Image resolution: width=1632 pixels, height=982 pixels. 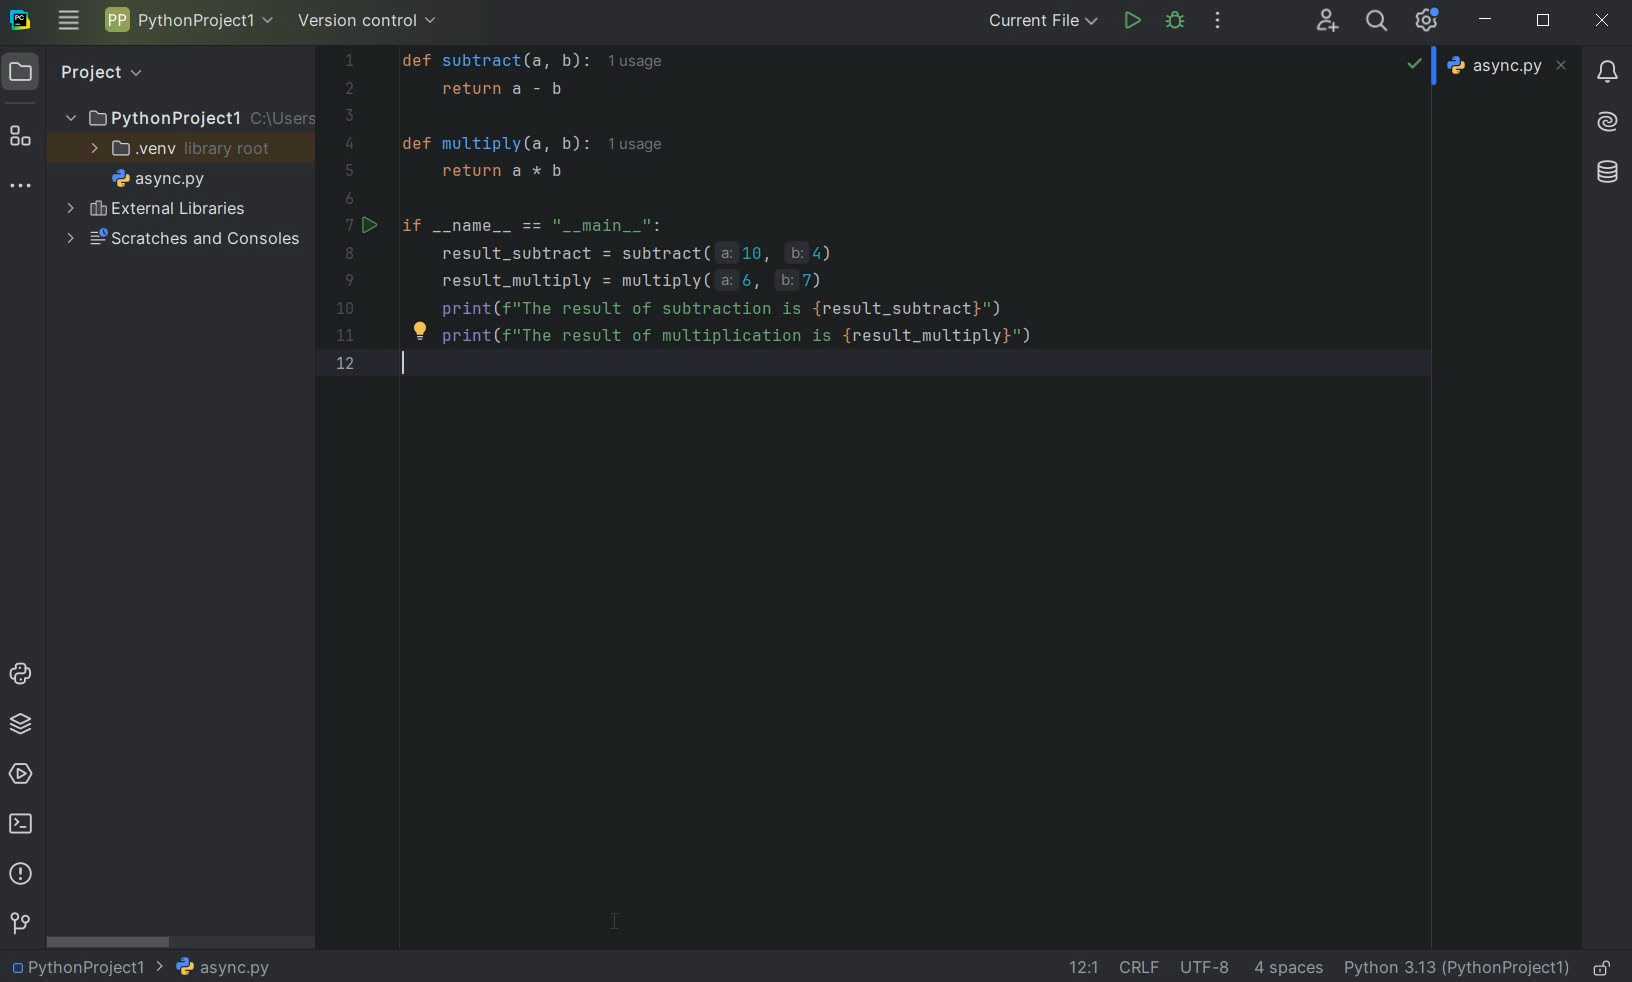 What do you see at coordinates (1217, 22) in the screenshot?
I see `more actions` at bounding box center [1217, 22].